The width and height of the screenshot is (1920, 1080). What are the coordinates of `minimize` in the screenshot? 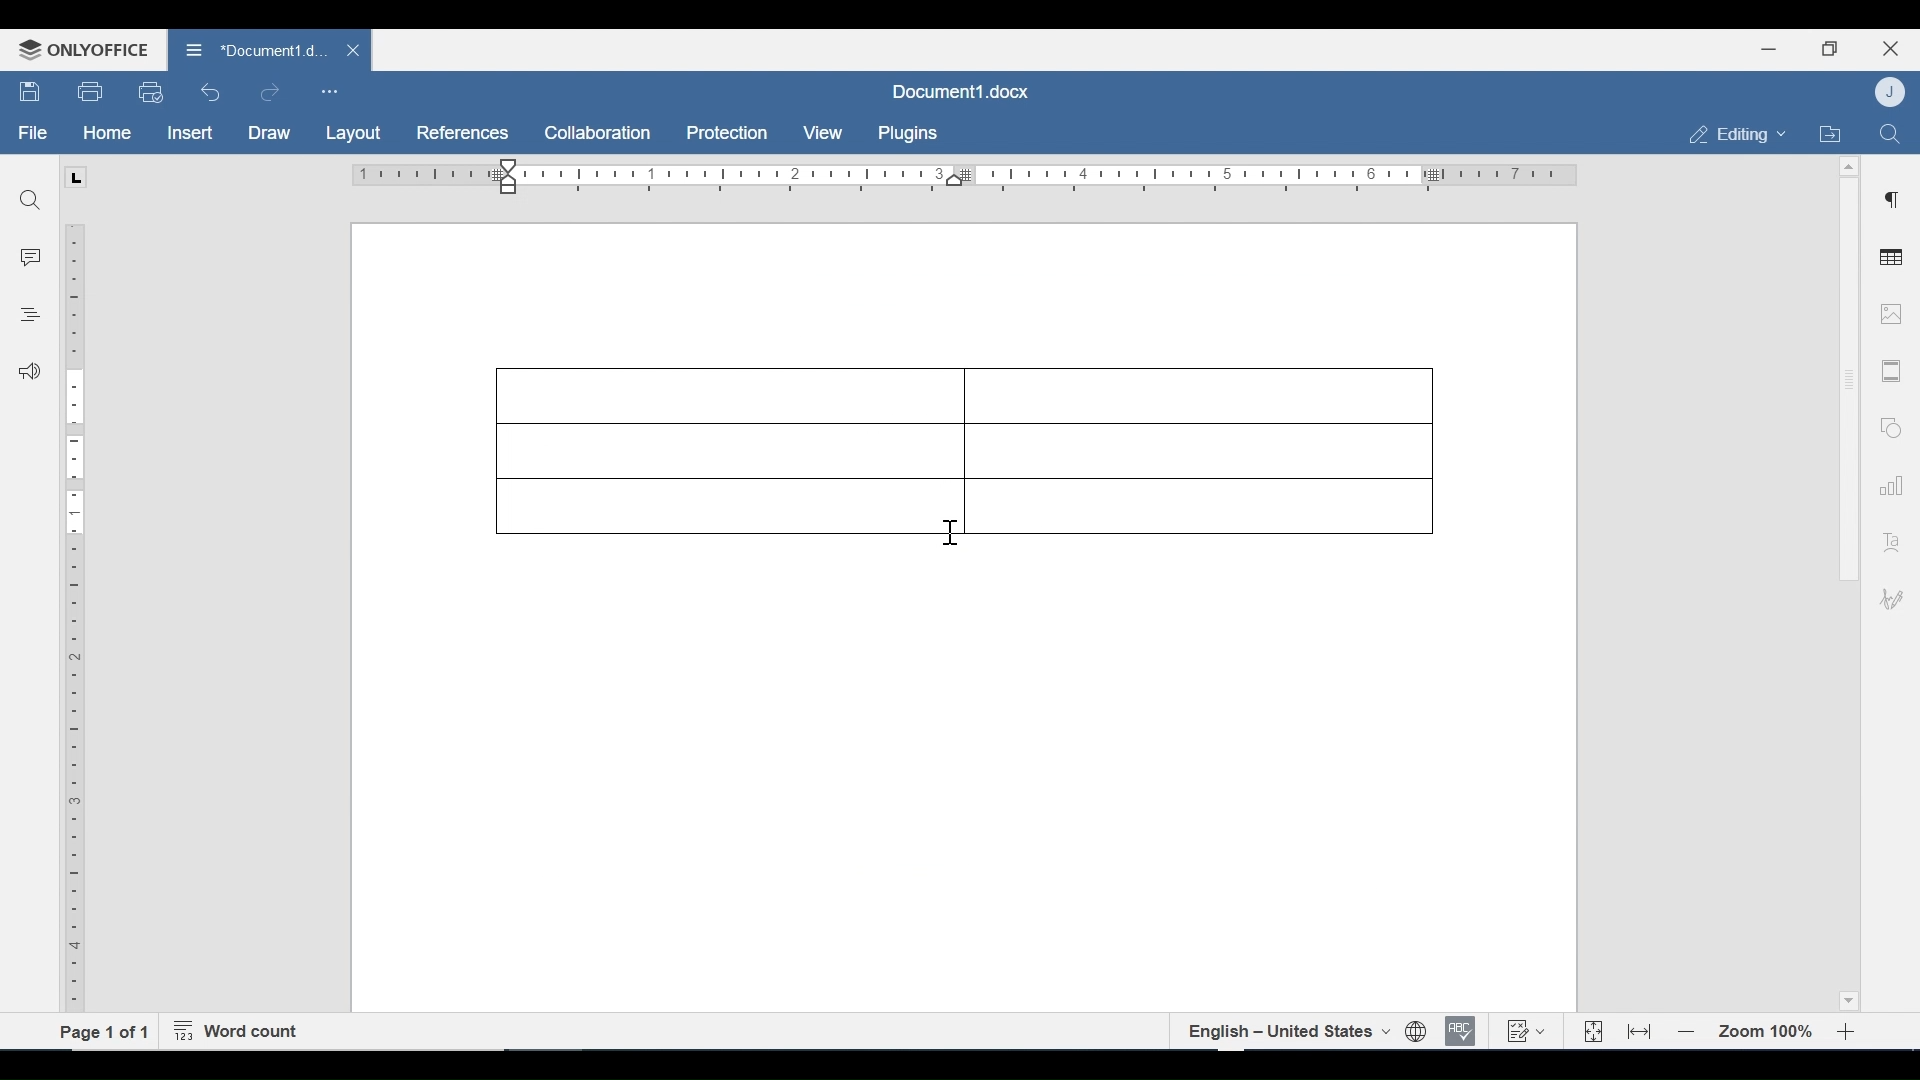 It's located at (1769, 48).